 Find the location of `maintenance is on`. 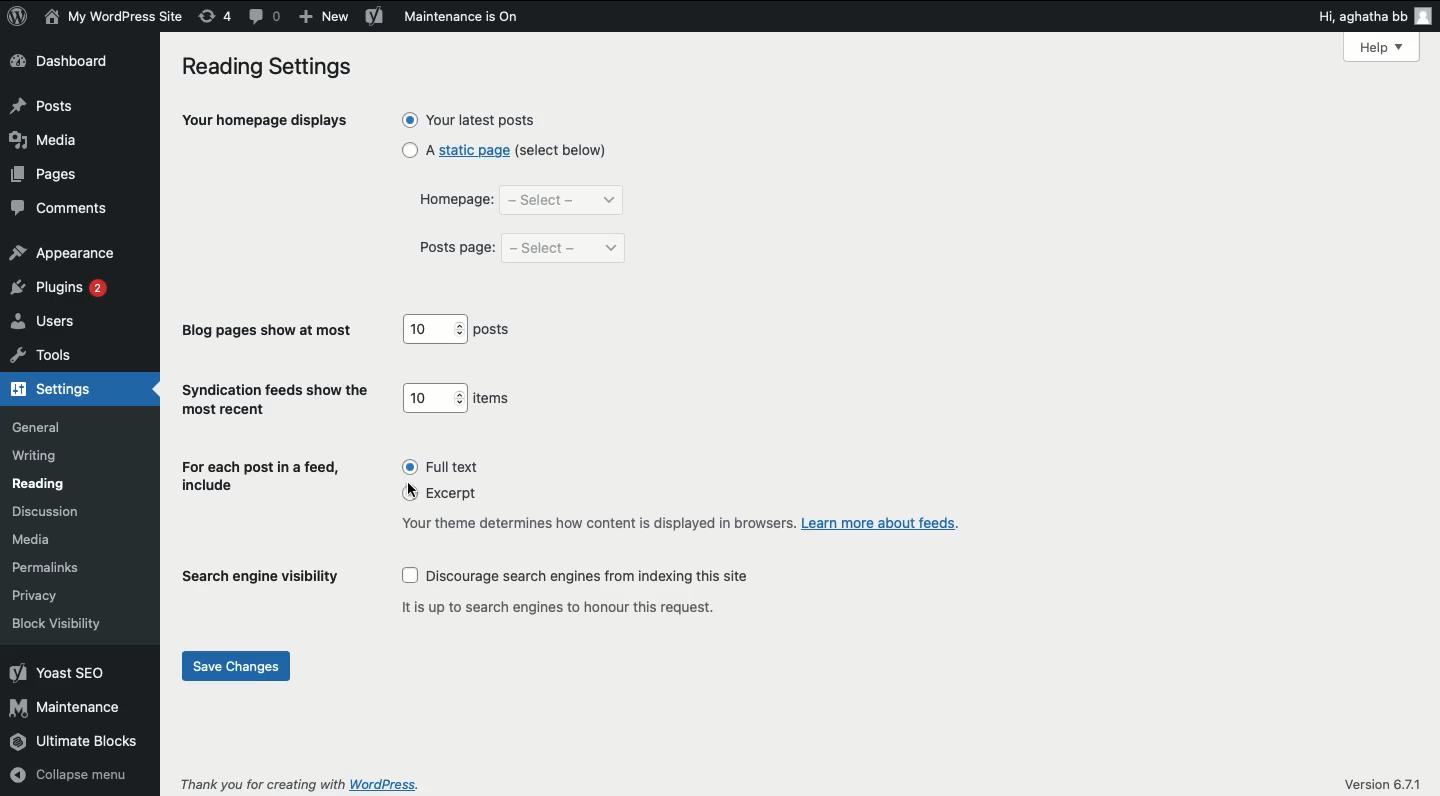

maintenance is on is located at coordinates (476, 17).